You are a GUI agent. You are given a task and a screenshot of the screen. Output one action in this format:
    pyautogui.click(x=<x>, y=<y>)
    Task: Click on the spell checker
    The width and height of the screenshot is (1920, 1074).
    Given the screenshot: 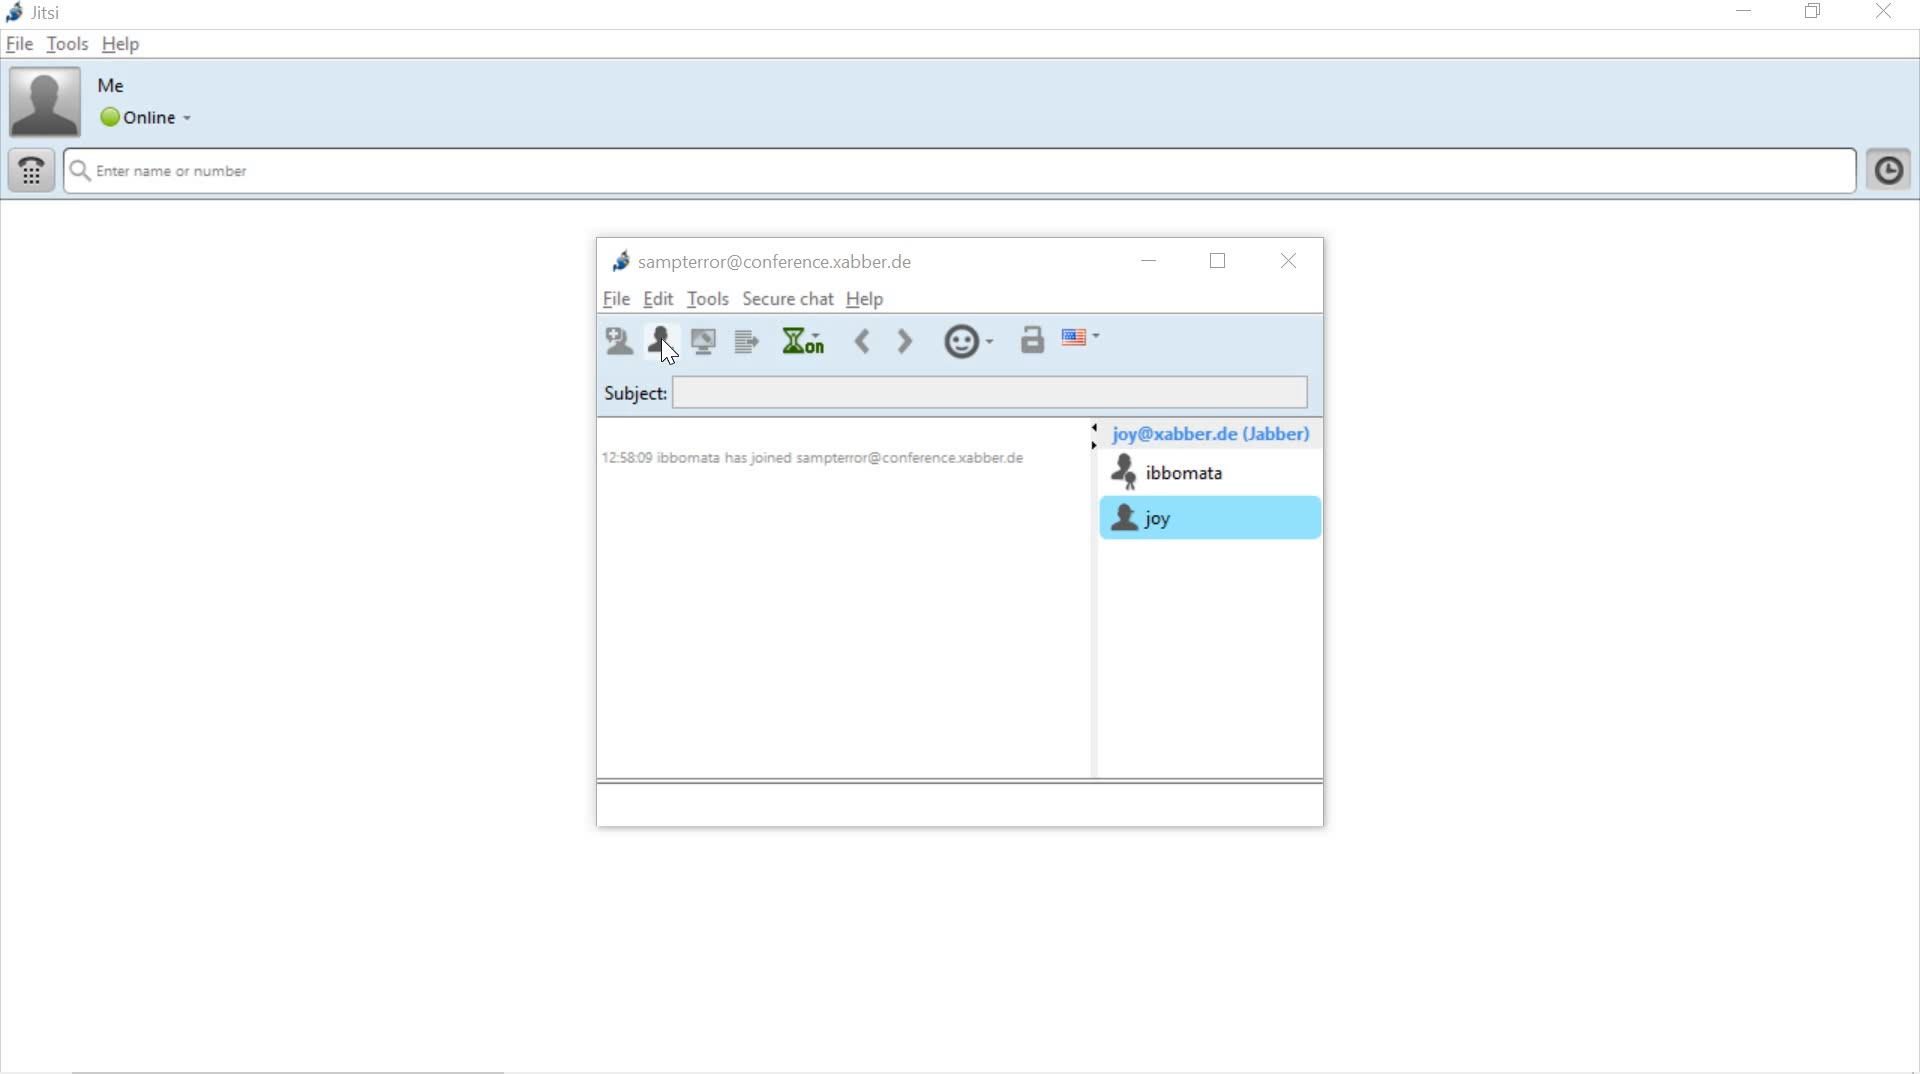 What is the action you would take?
    pyautogui.click(x=1078, y=341)
    